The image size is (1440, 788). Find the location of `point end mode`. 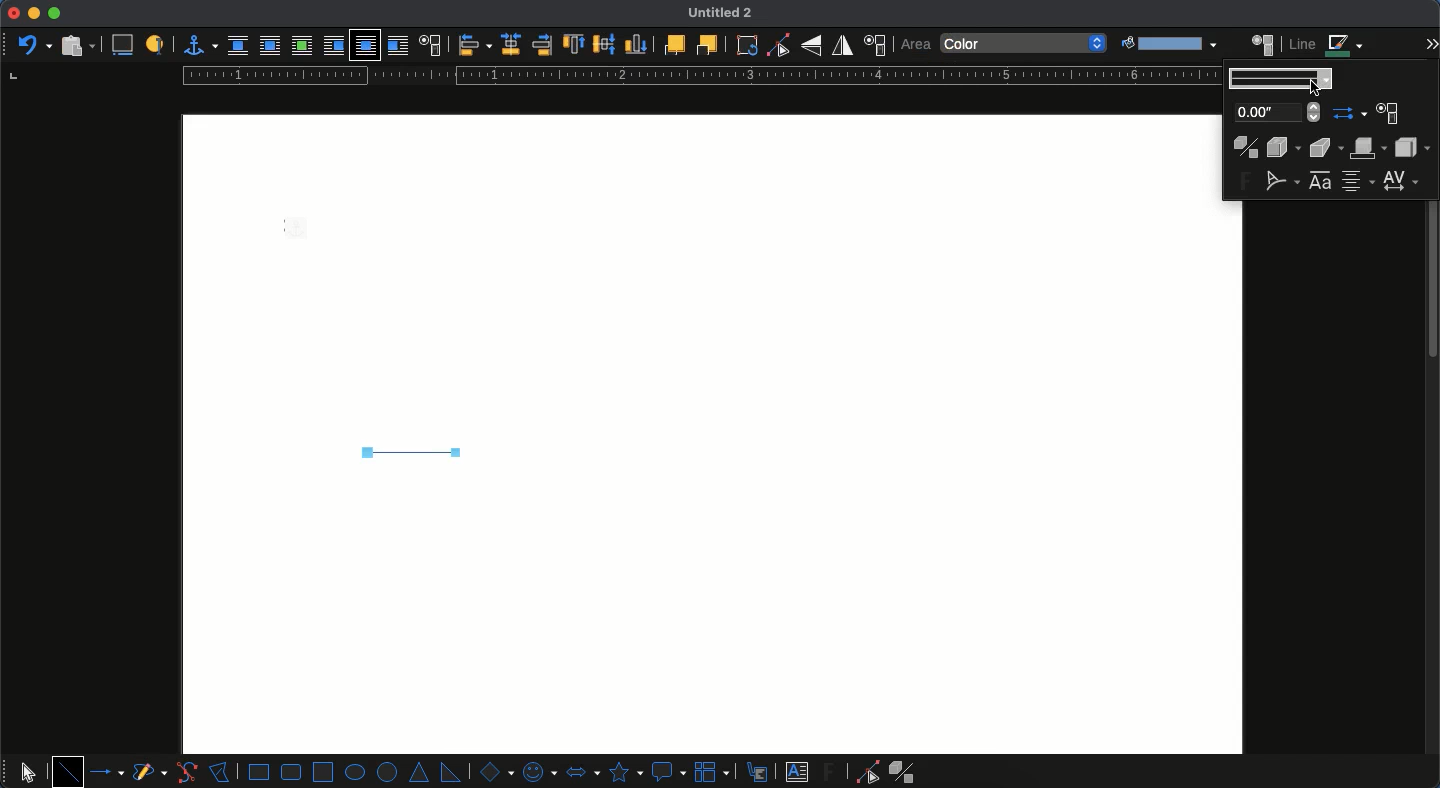

point end mode is located at coordinates (864, 772).